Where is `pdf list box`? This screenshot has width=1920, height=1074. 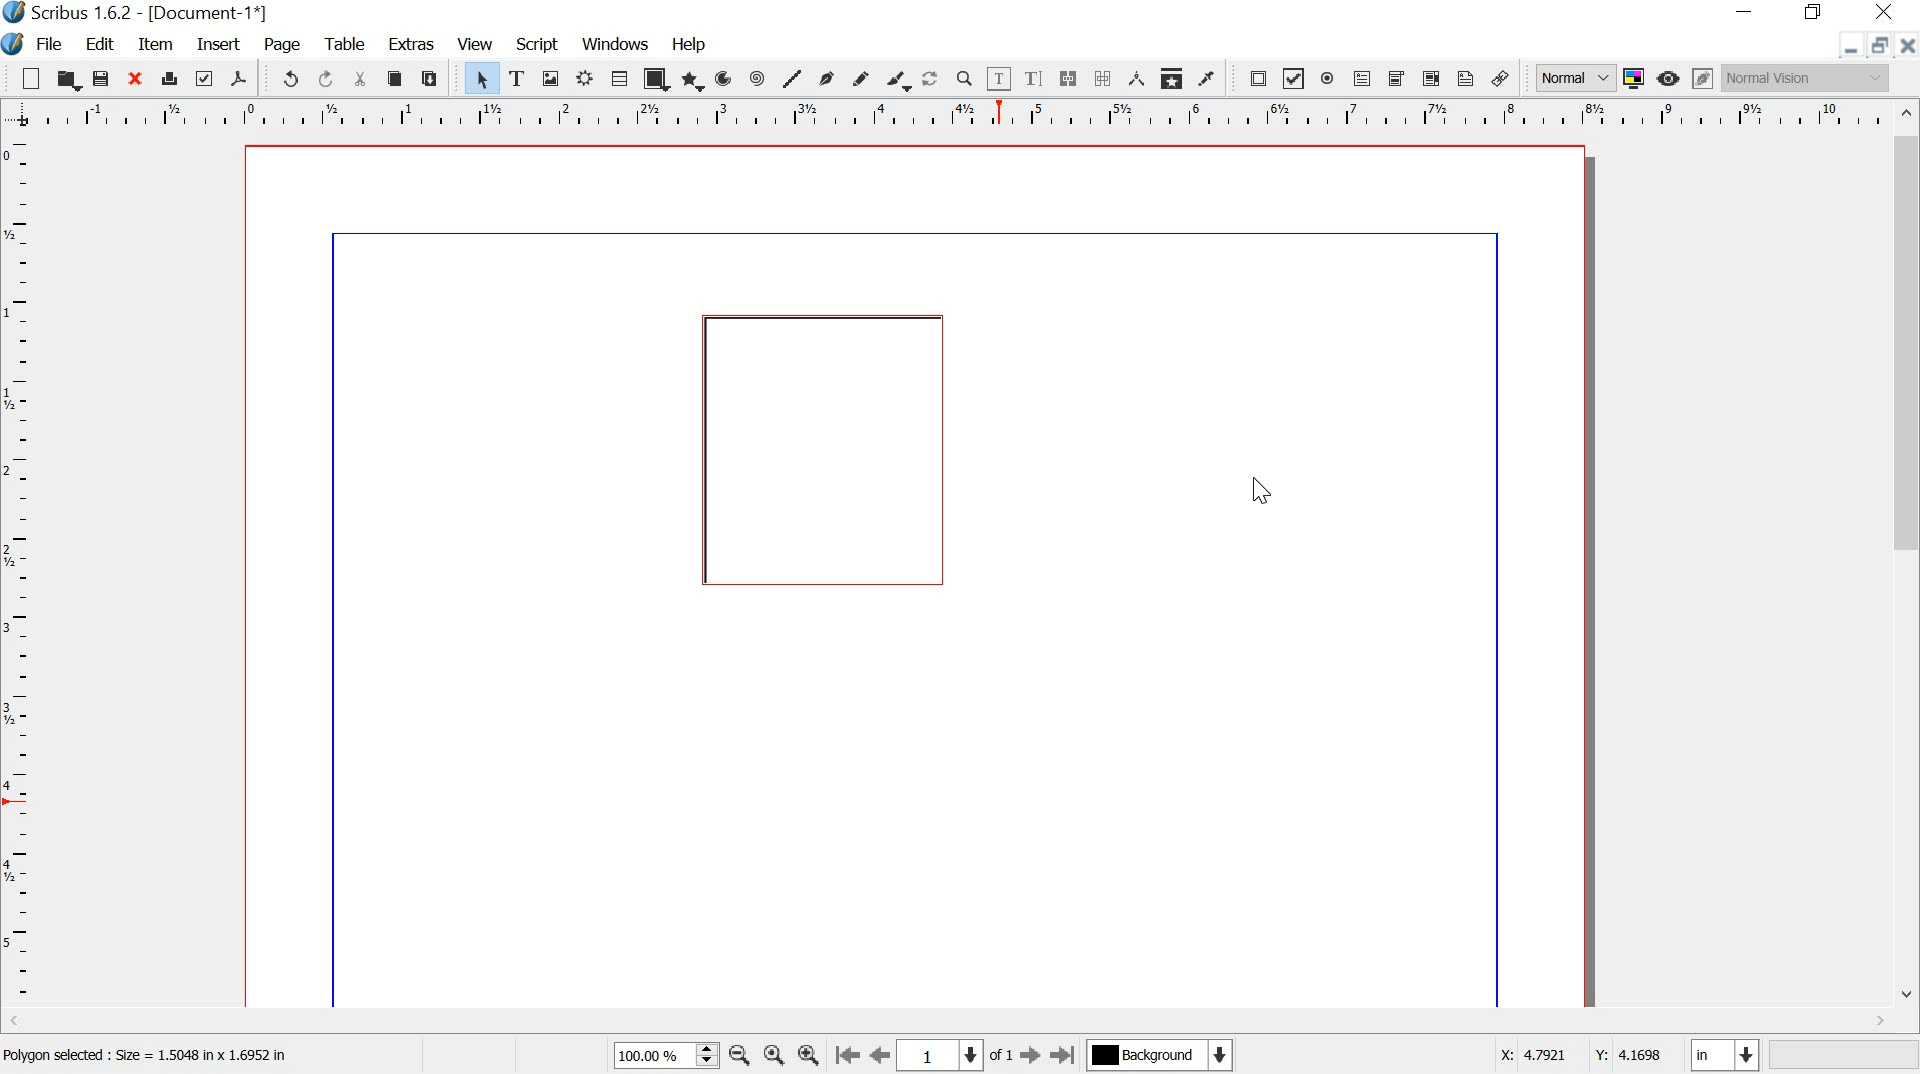 pdf list box is located at coordinates (1430, 79).